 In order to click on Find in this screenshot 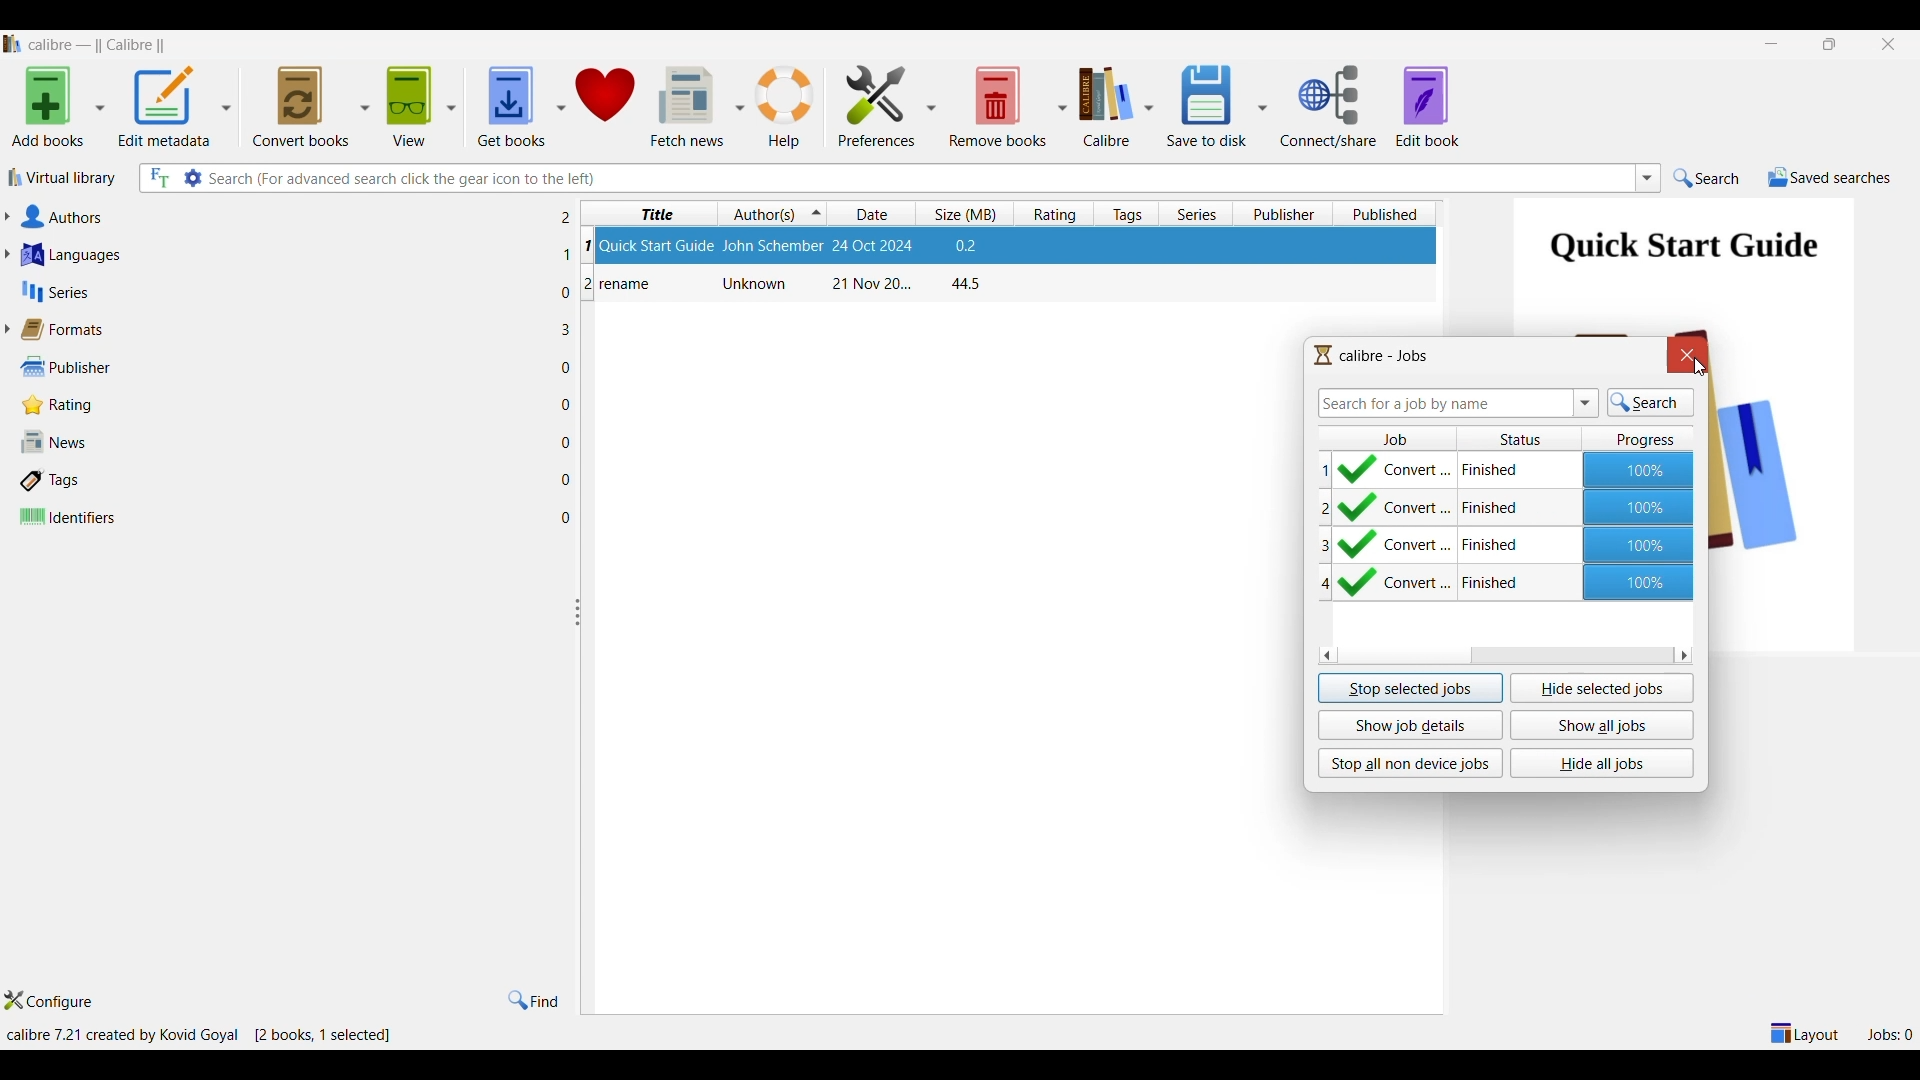, I will do `click(533, 1001)`.